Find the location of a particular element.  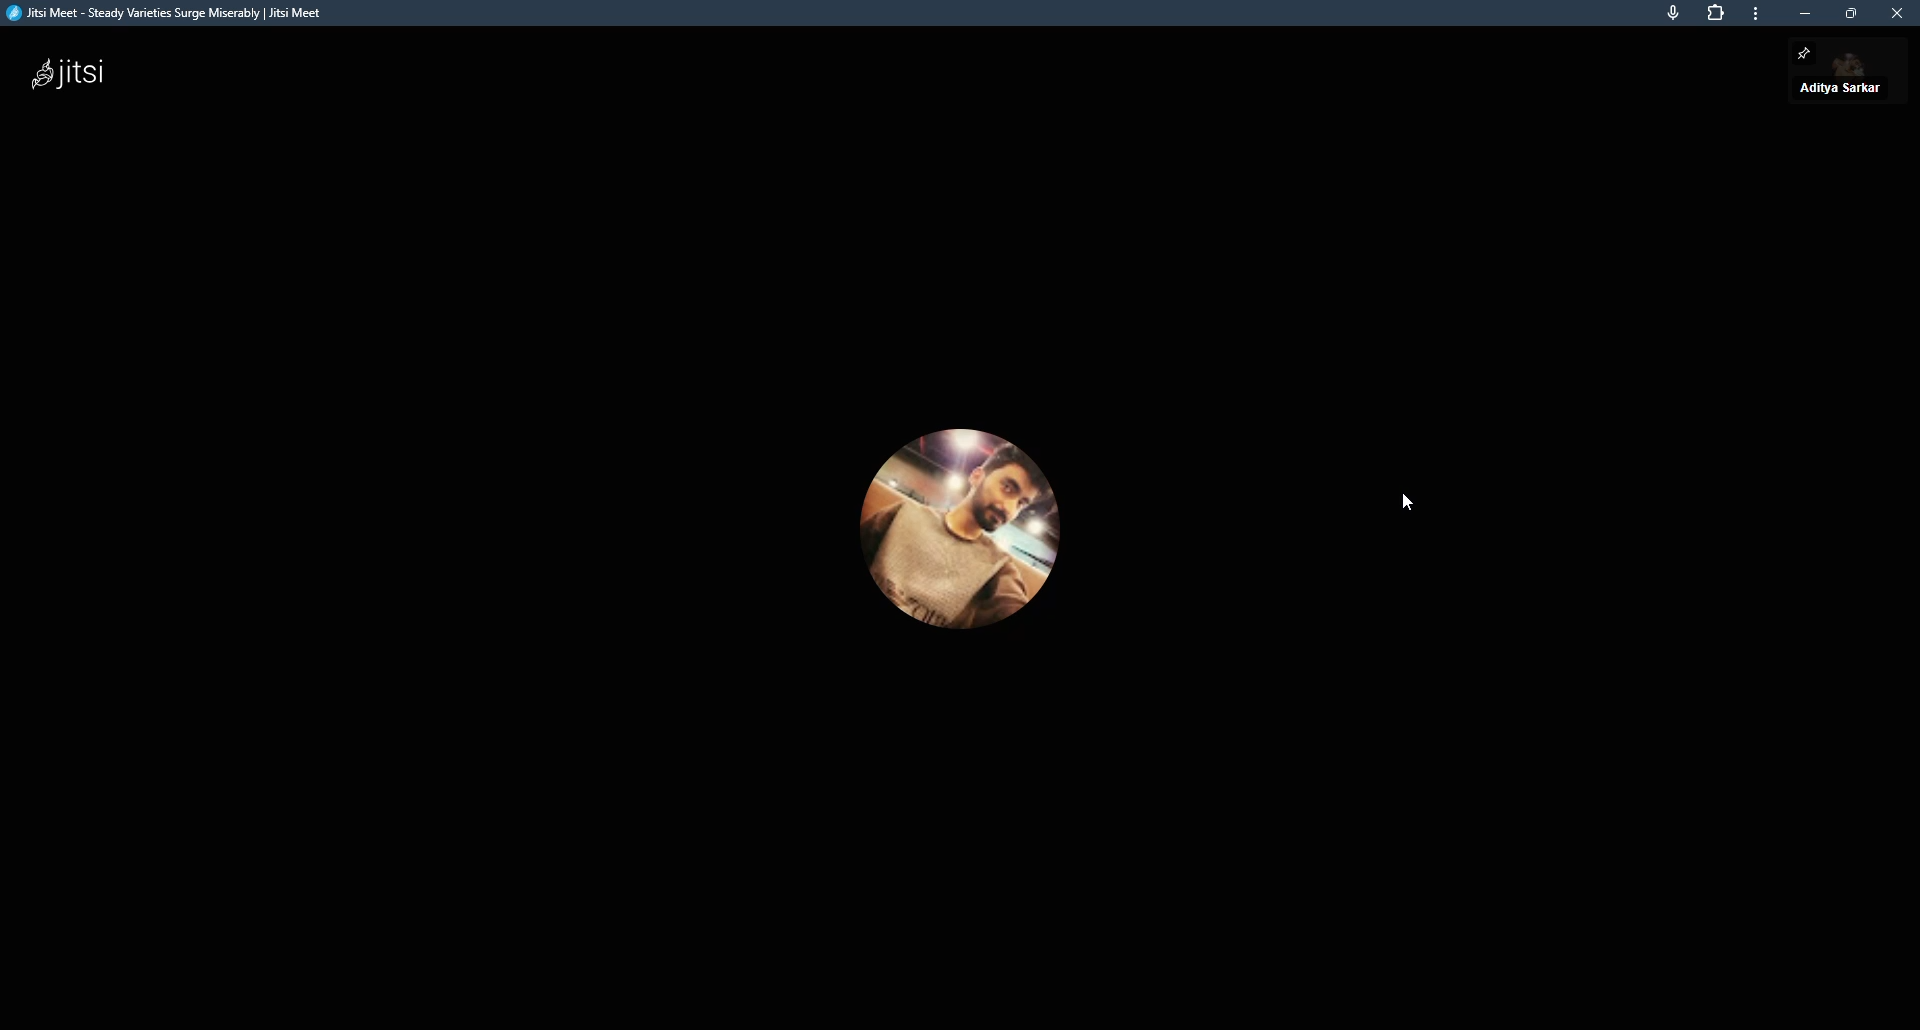

pin is located at coordinates (1807, 54).